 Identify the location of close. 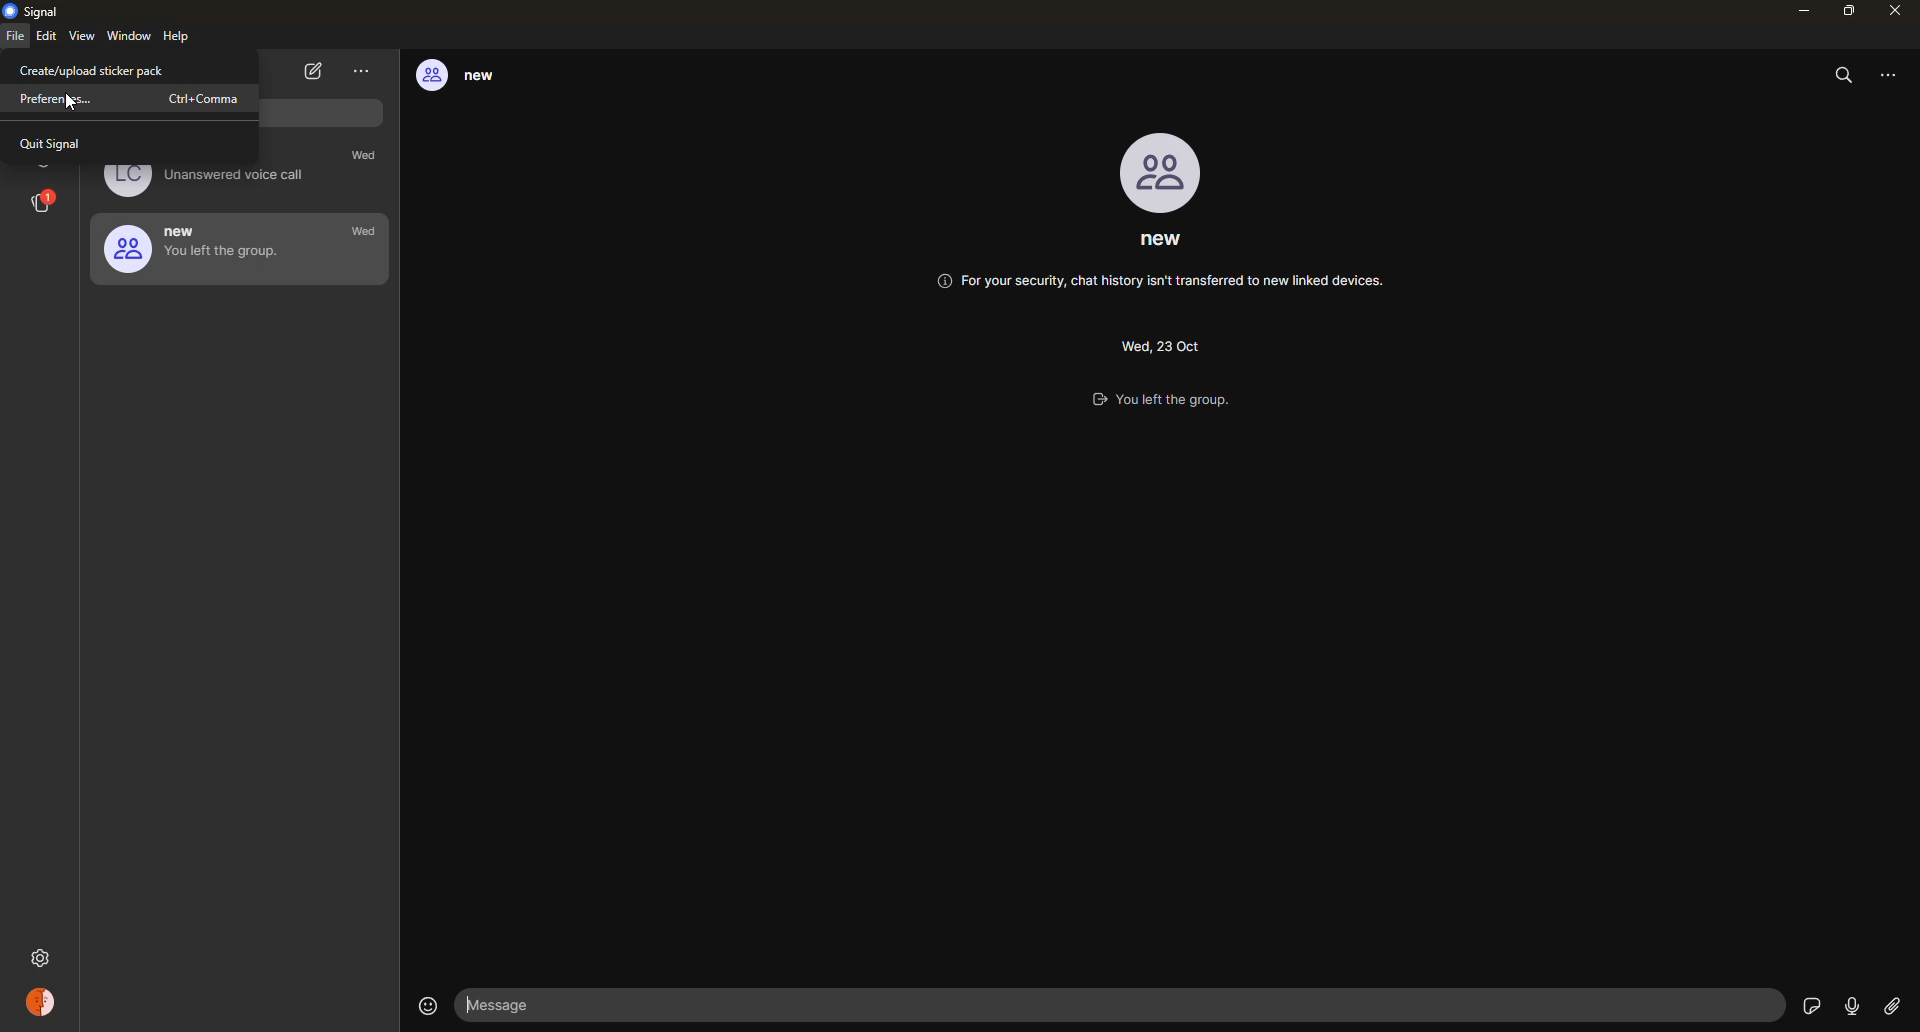
(1897, 10).